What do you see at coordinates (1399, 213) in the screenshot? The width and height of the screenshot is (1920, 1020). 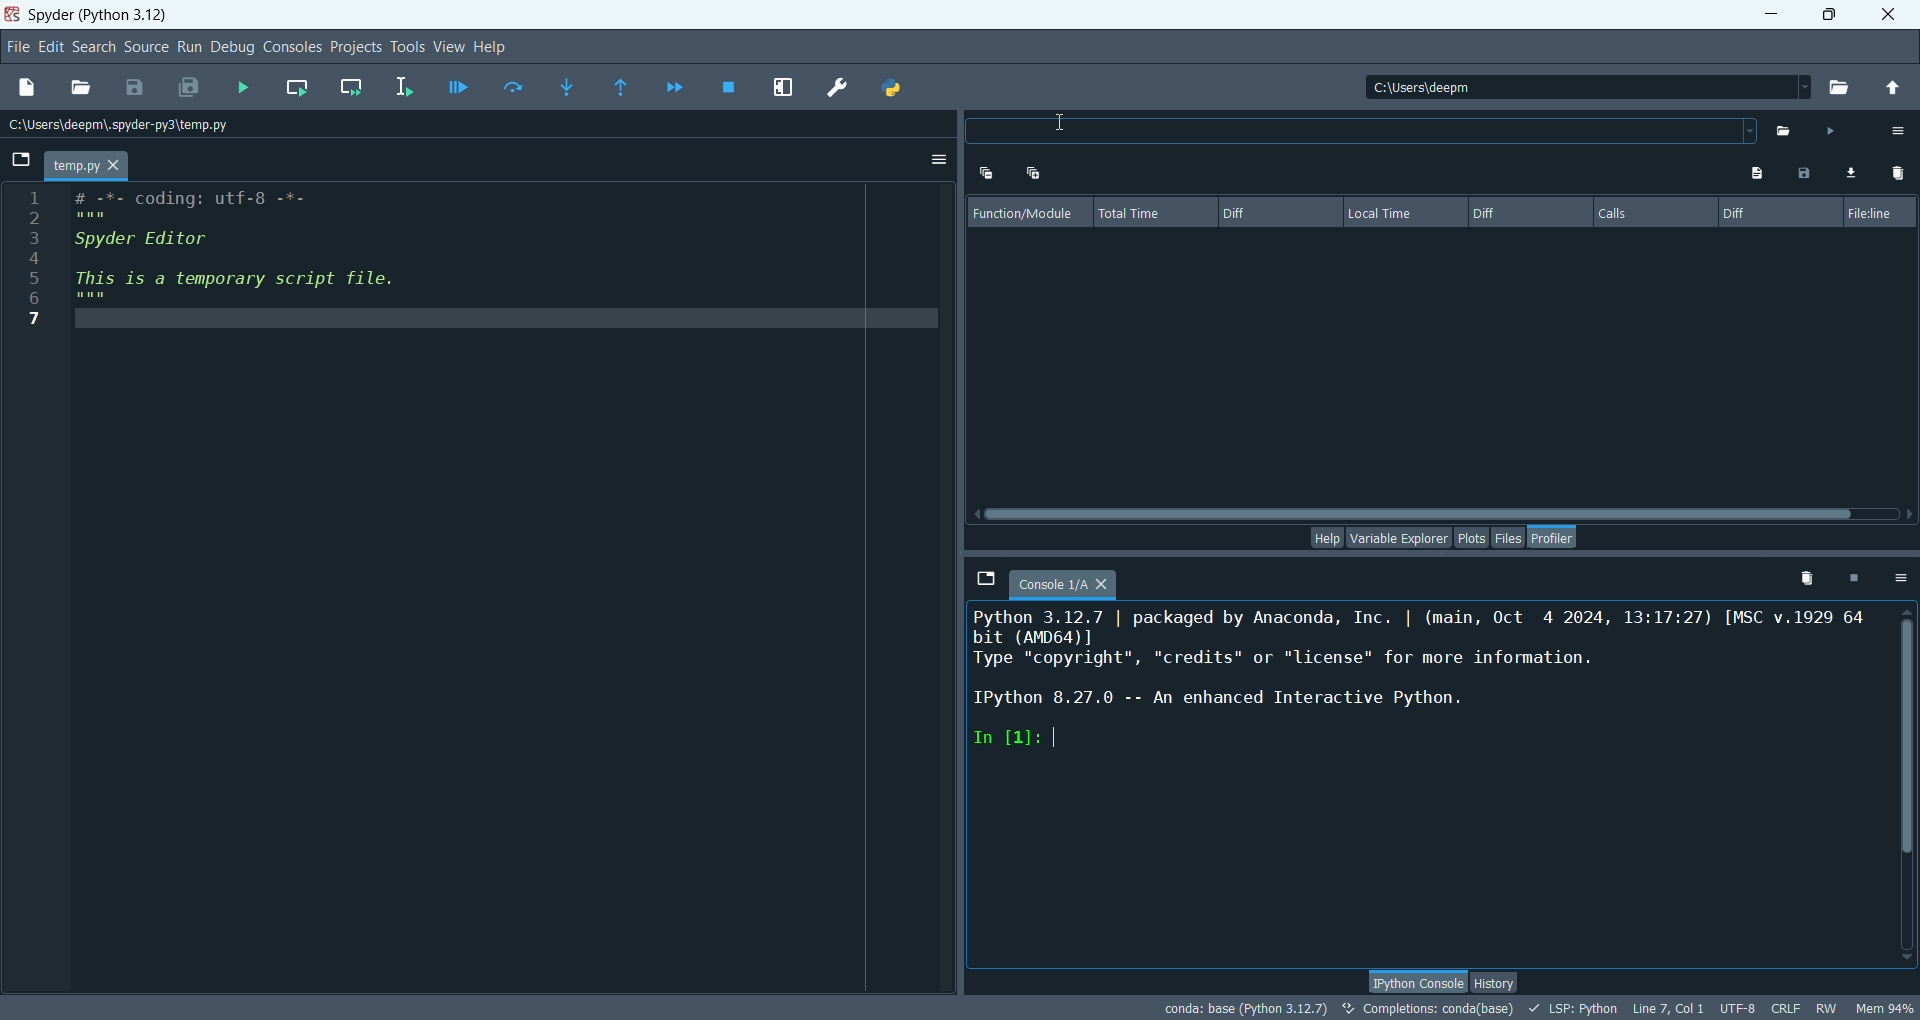 I see `local time` at bounding box center [1399, 213].